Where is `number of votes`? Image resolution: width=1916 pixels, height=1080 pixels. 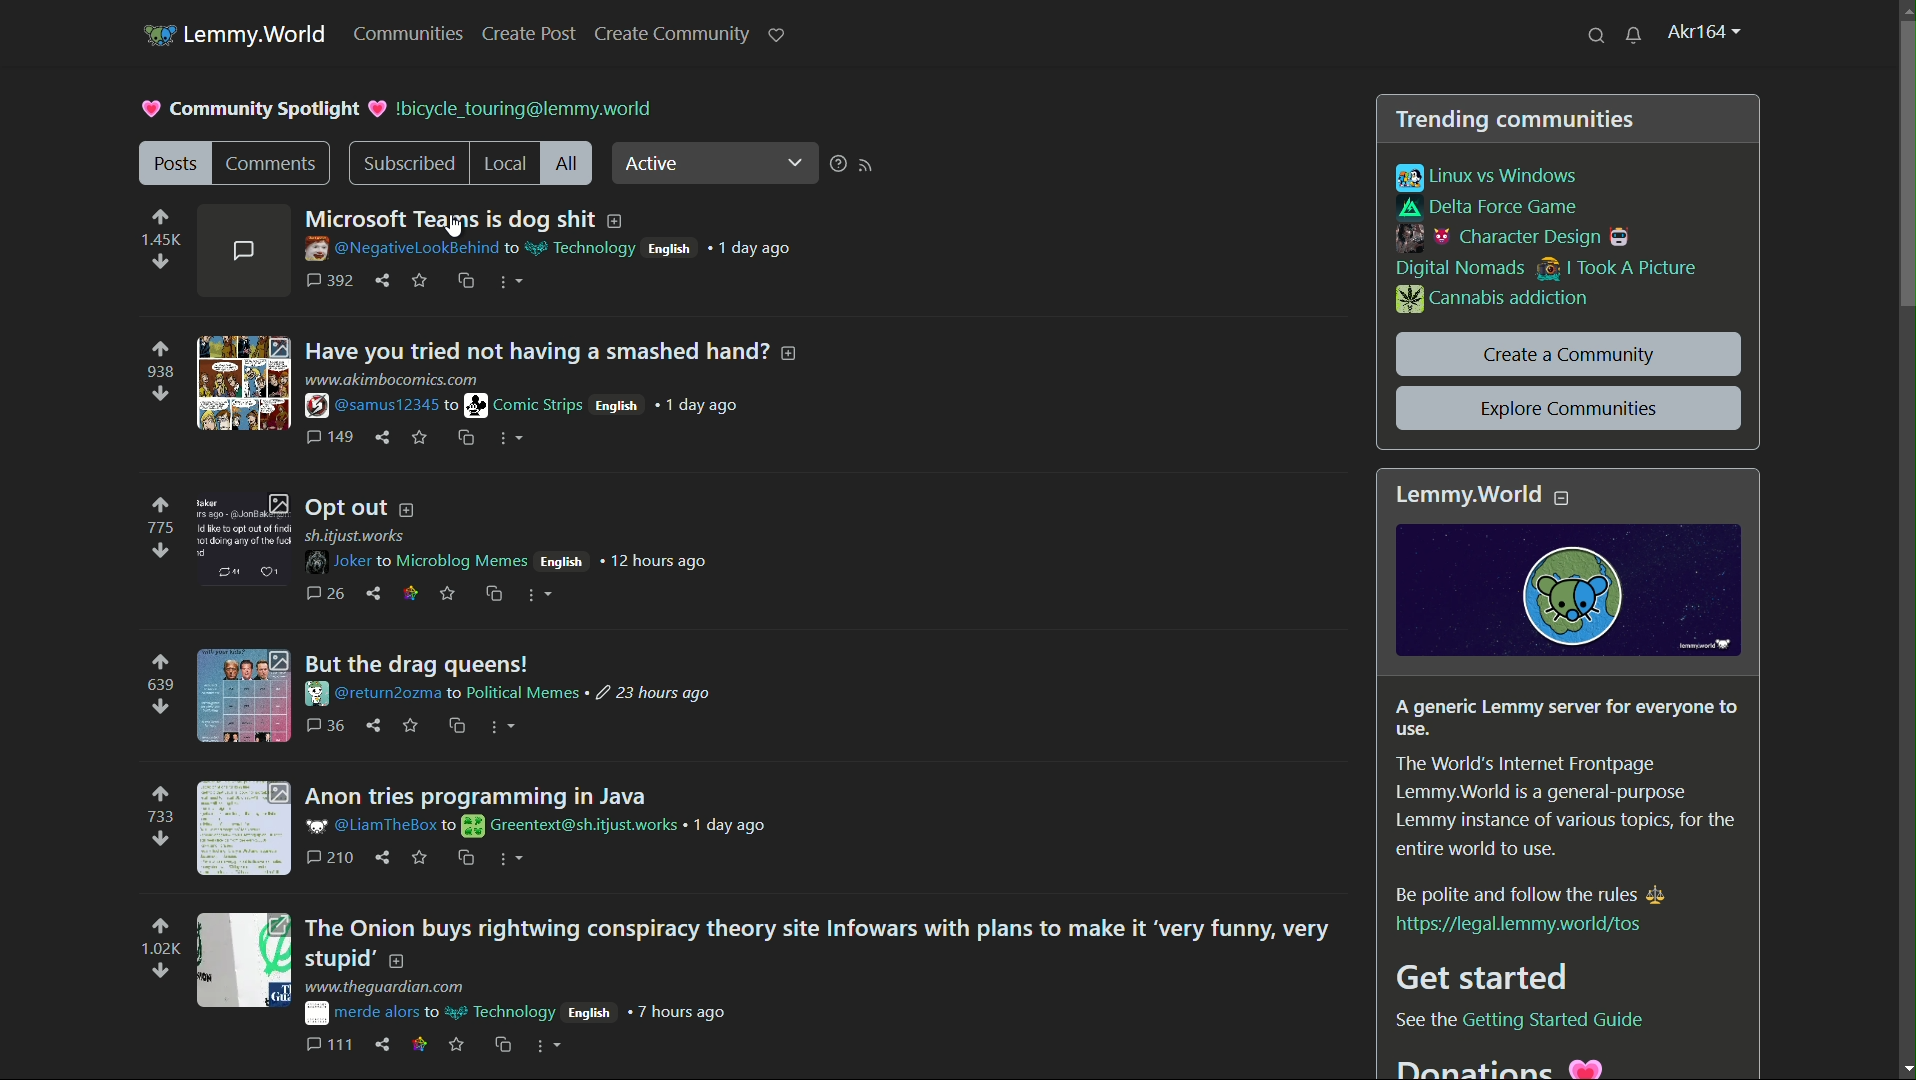 number of votes is located at coordinates (159, 526).